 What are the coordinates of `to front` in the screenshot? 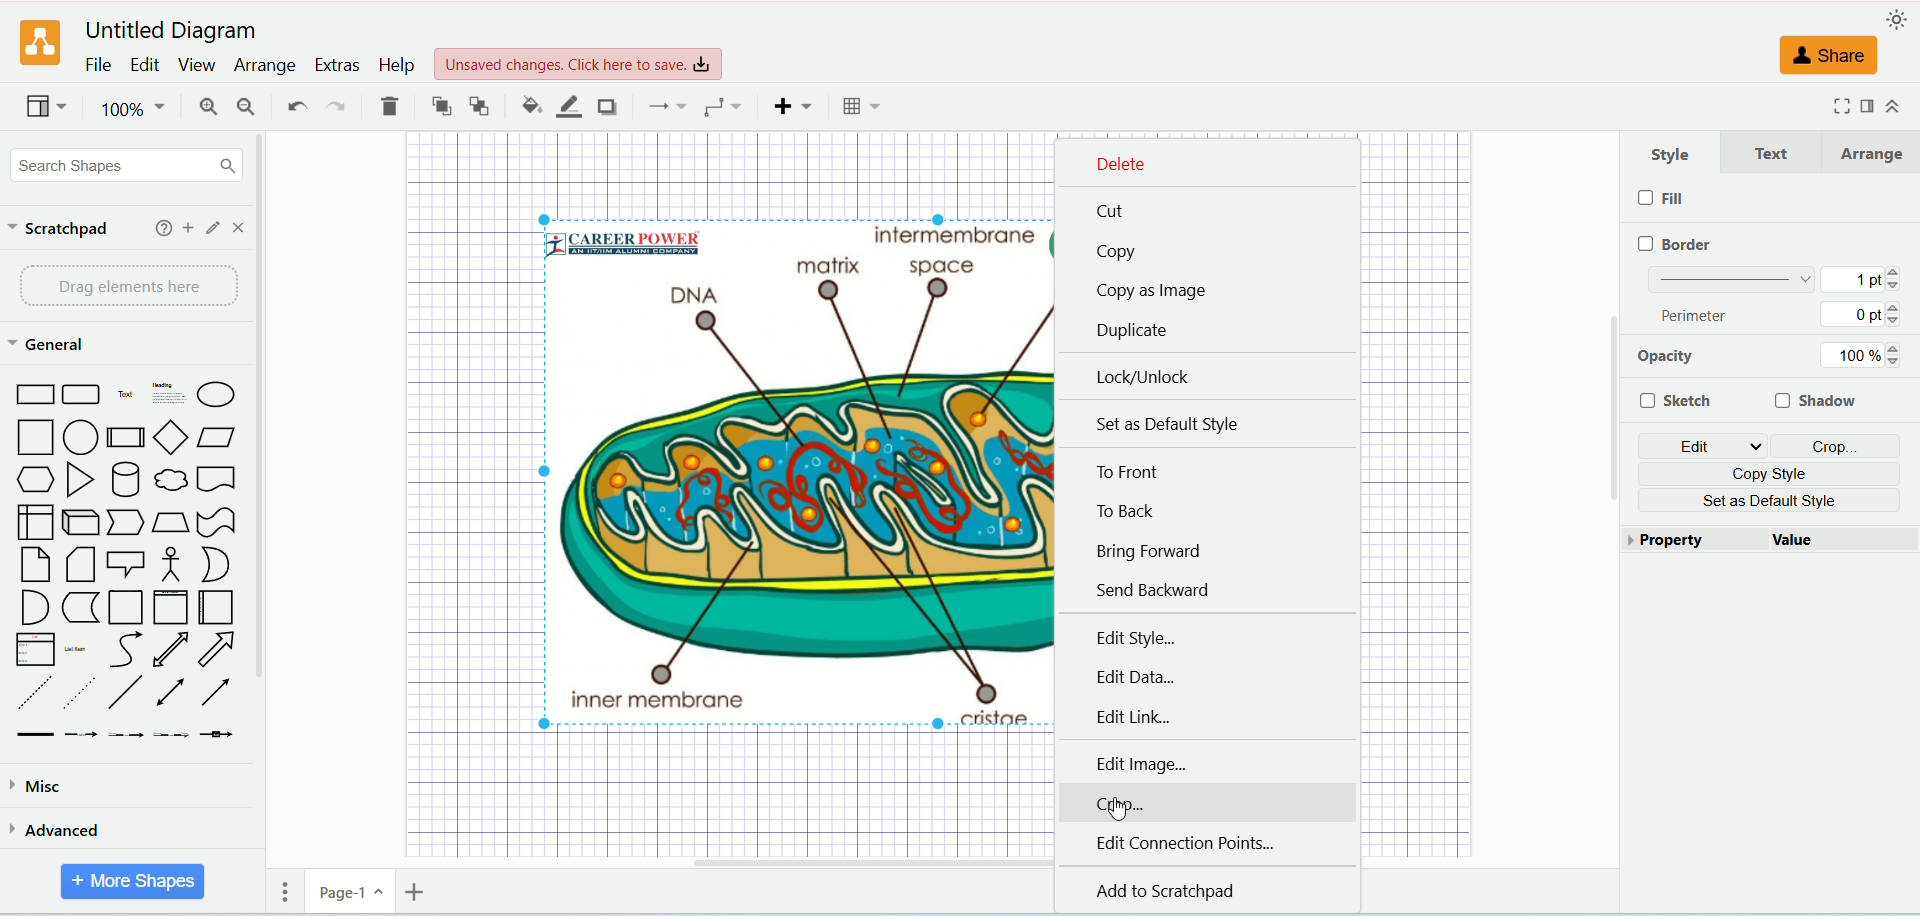 It's located at (440, 105).